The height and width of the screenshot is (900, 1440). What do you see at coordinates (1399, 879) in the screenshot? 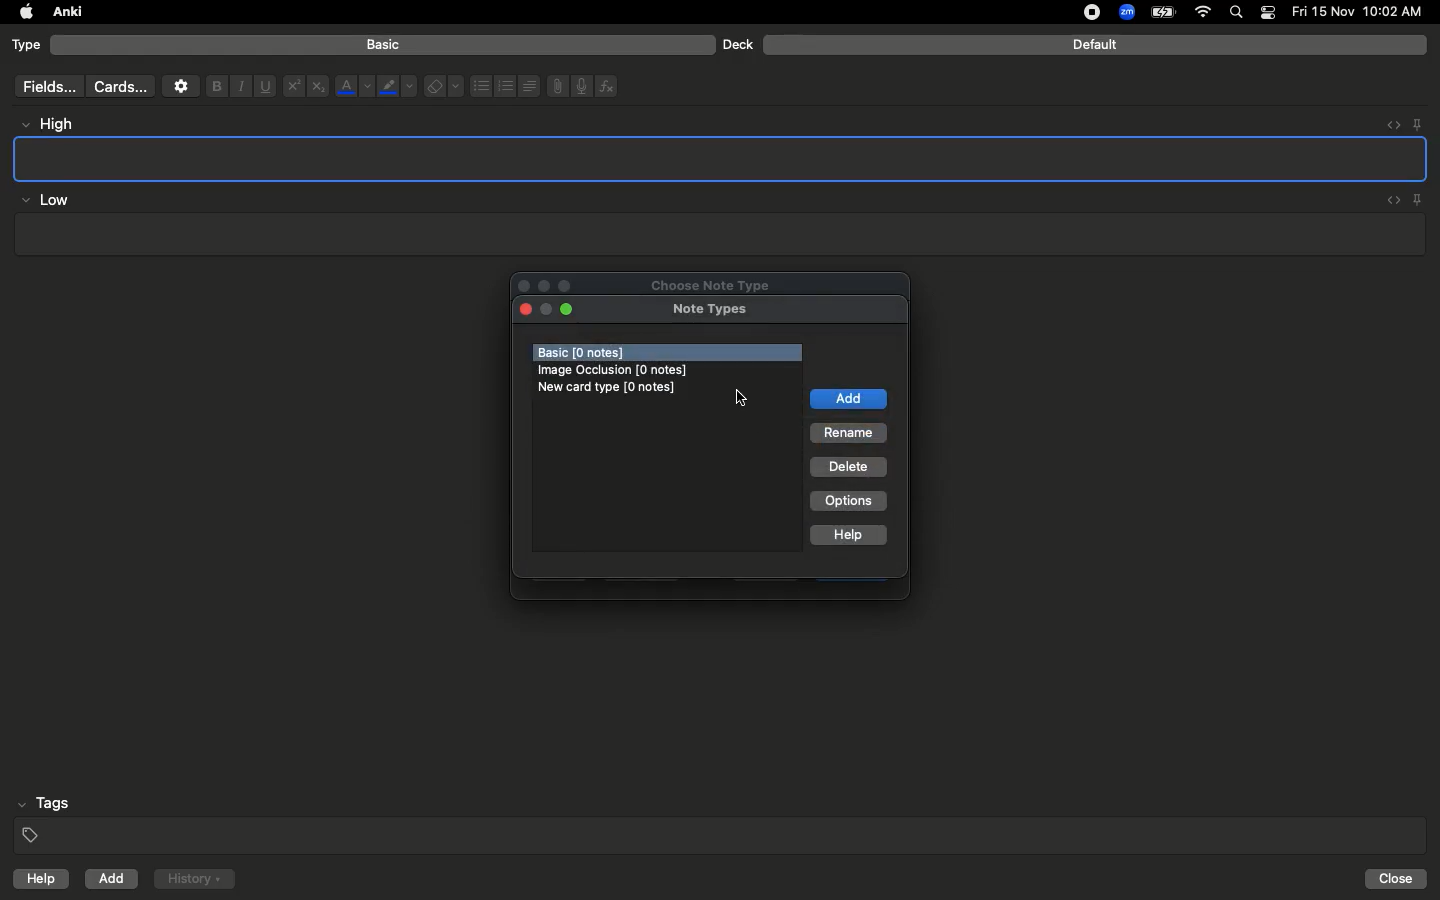
I see `Close` at bounding box center [1399, 879].